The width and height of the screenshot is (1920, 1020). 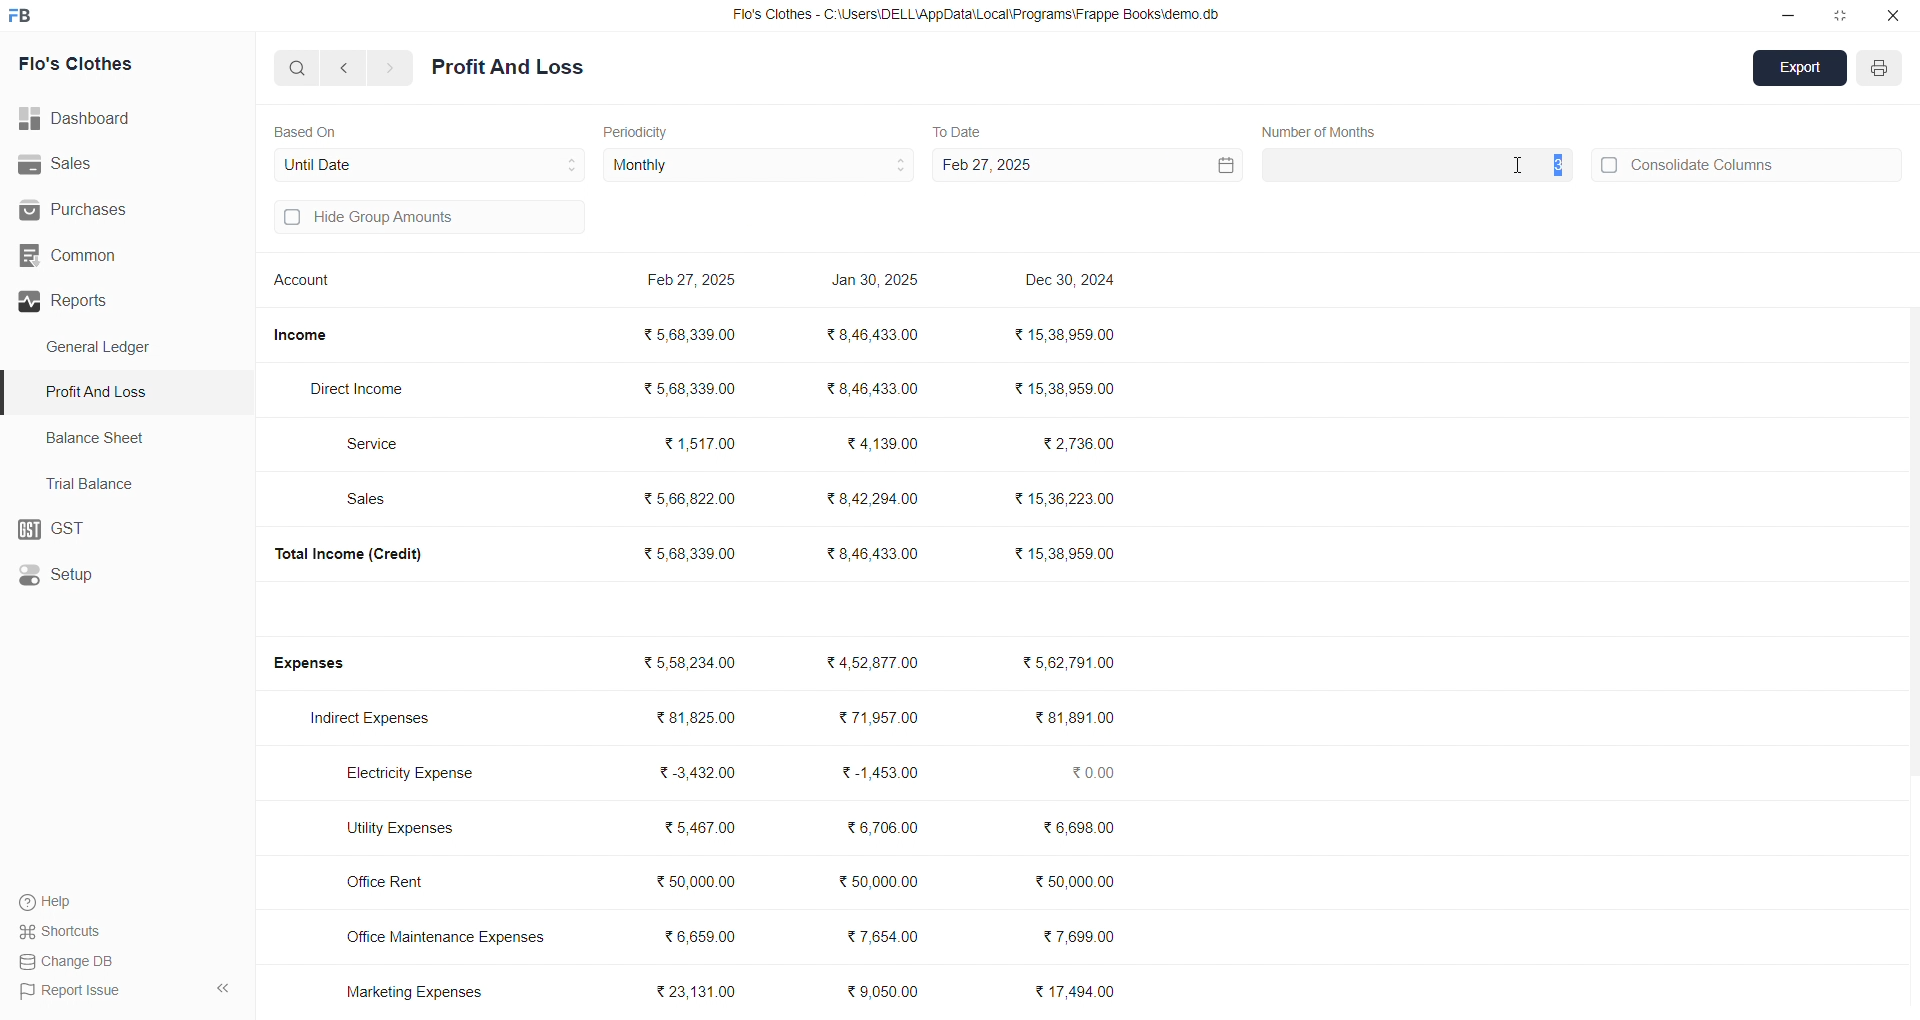 What do you see at coordinates (1068, 554) in the screenshot?
I see `₹15,38,959.00` at bounding box center [1068, 554].